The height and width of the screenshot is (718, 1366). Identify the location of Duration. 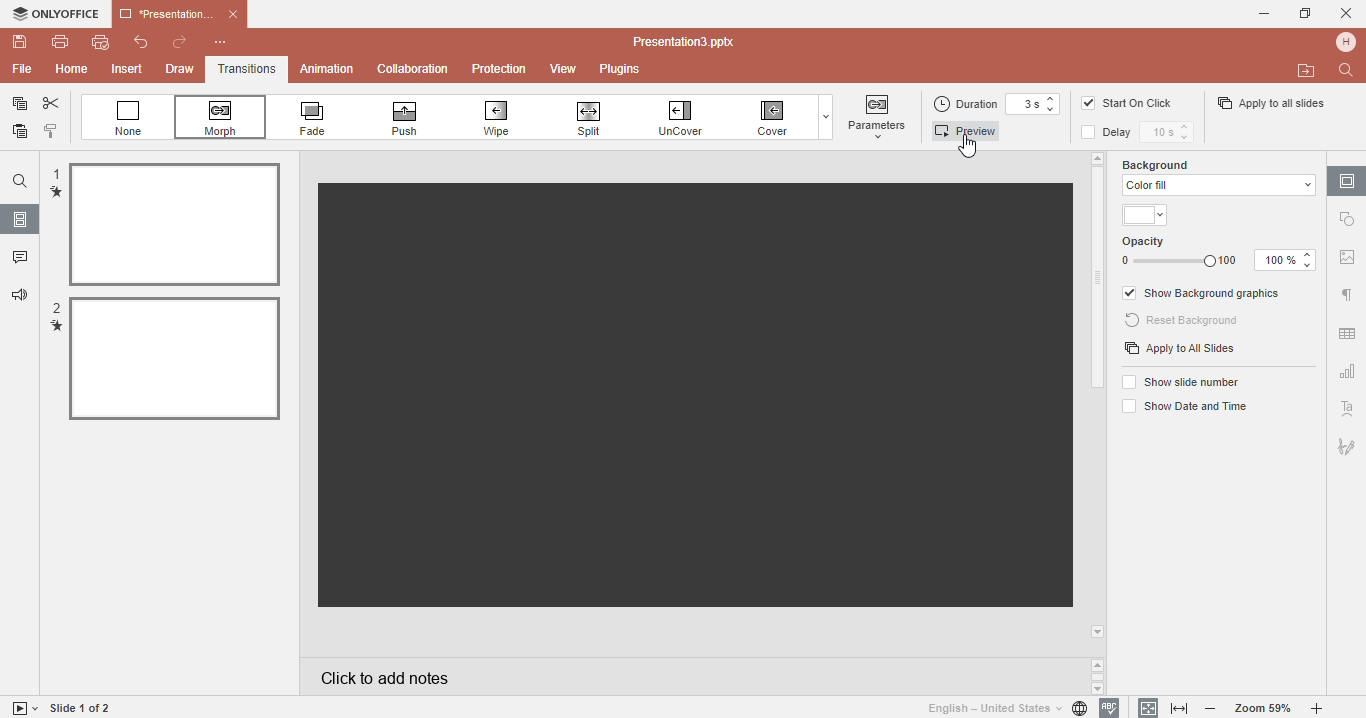
(970, 105).